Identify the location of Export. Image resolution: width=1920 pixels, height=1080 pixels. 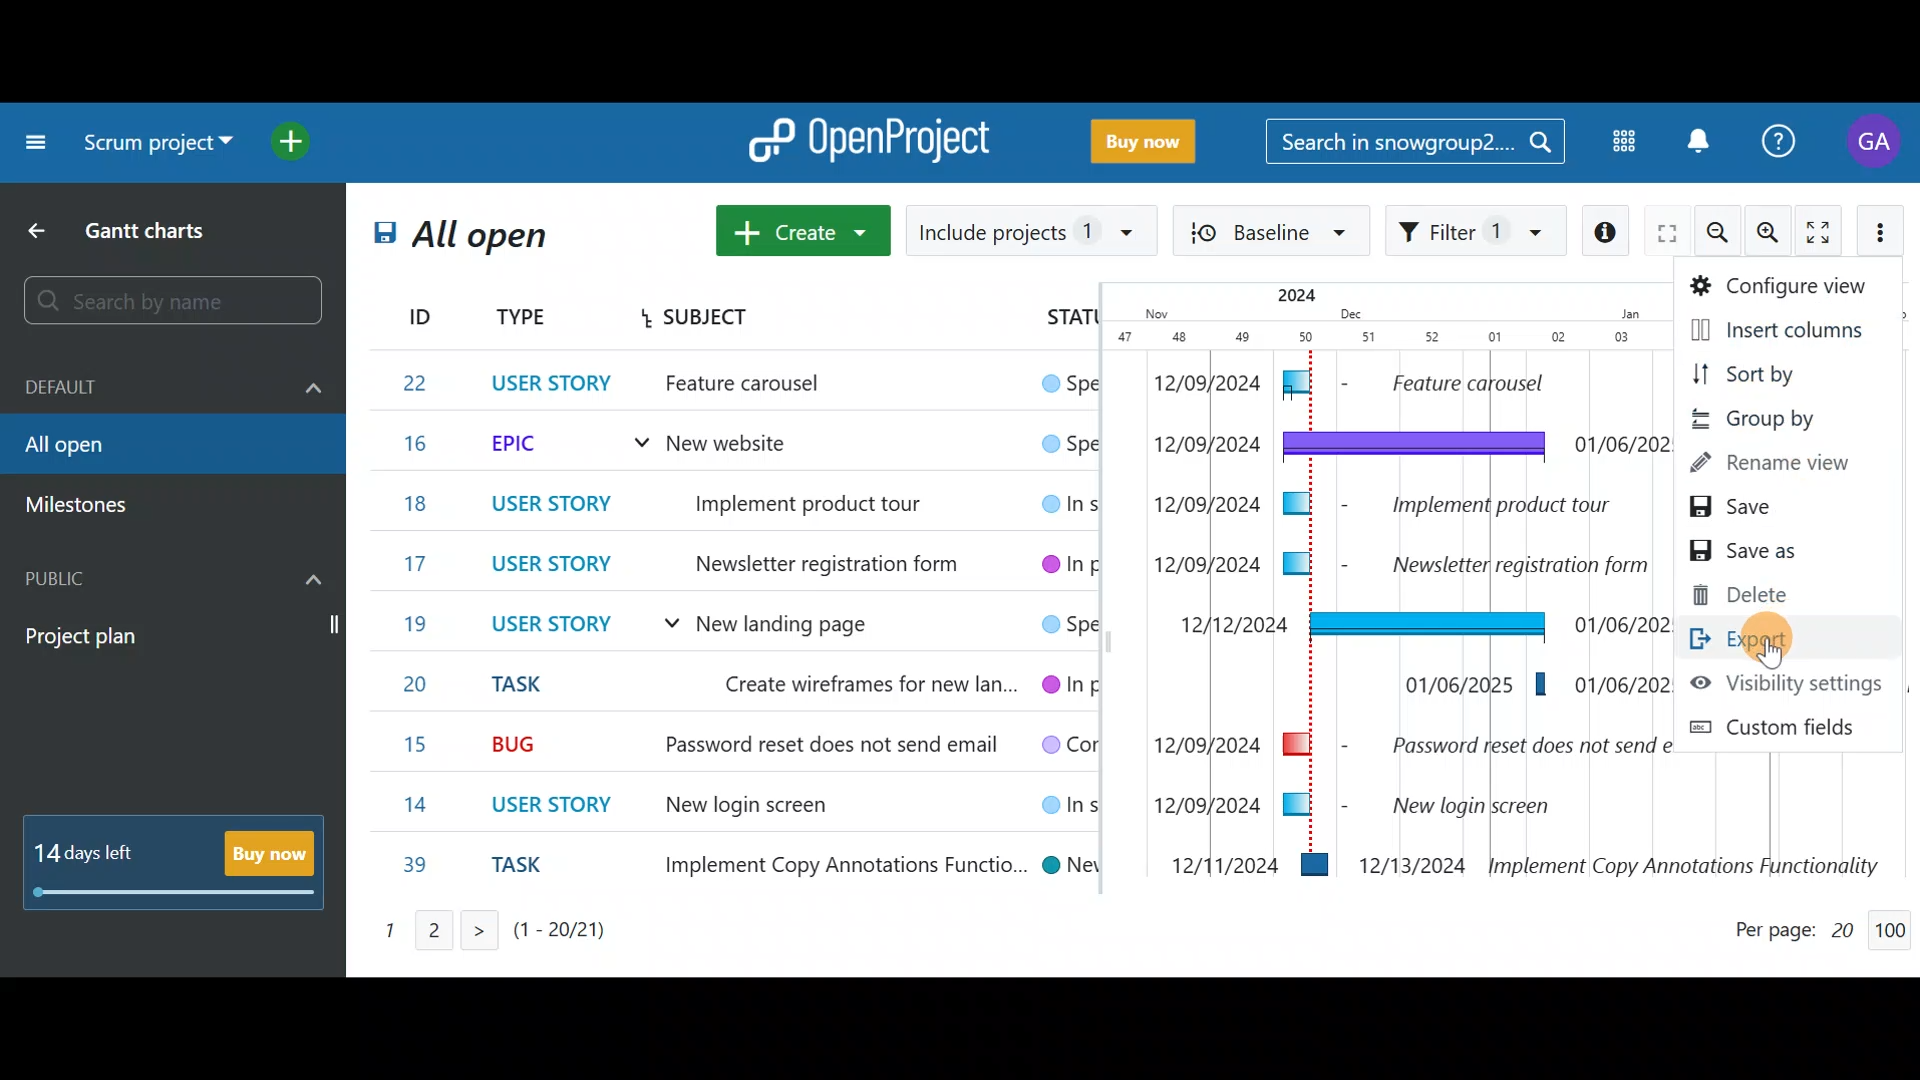
(1768, 636).